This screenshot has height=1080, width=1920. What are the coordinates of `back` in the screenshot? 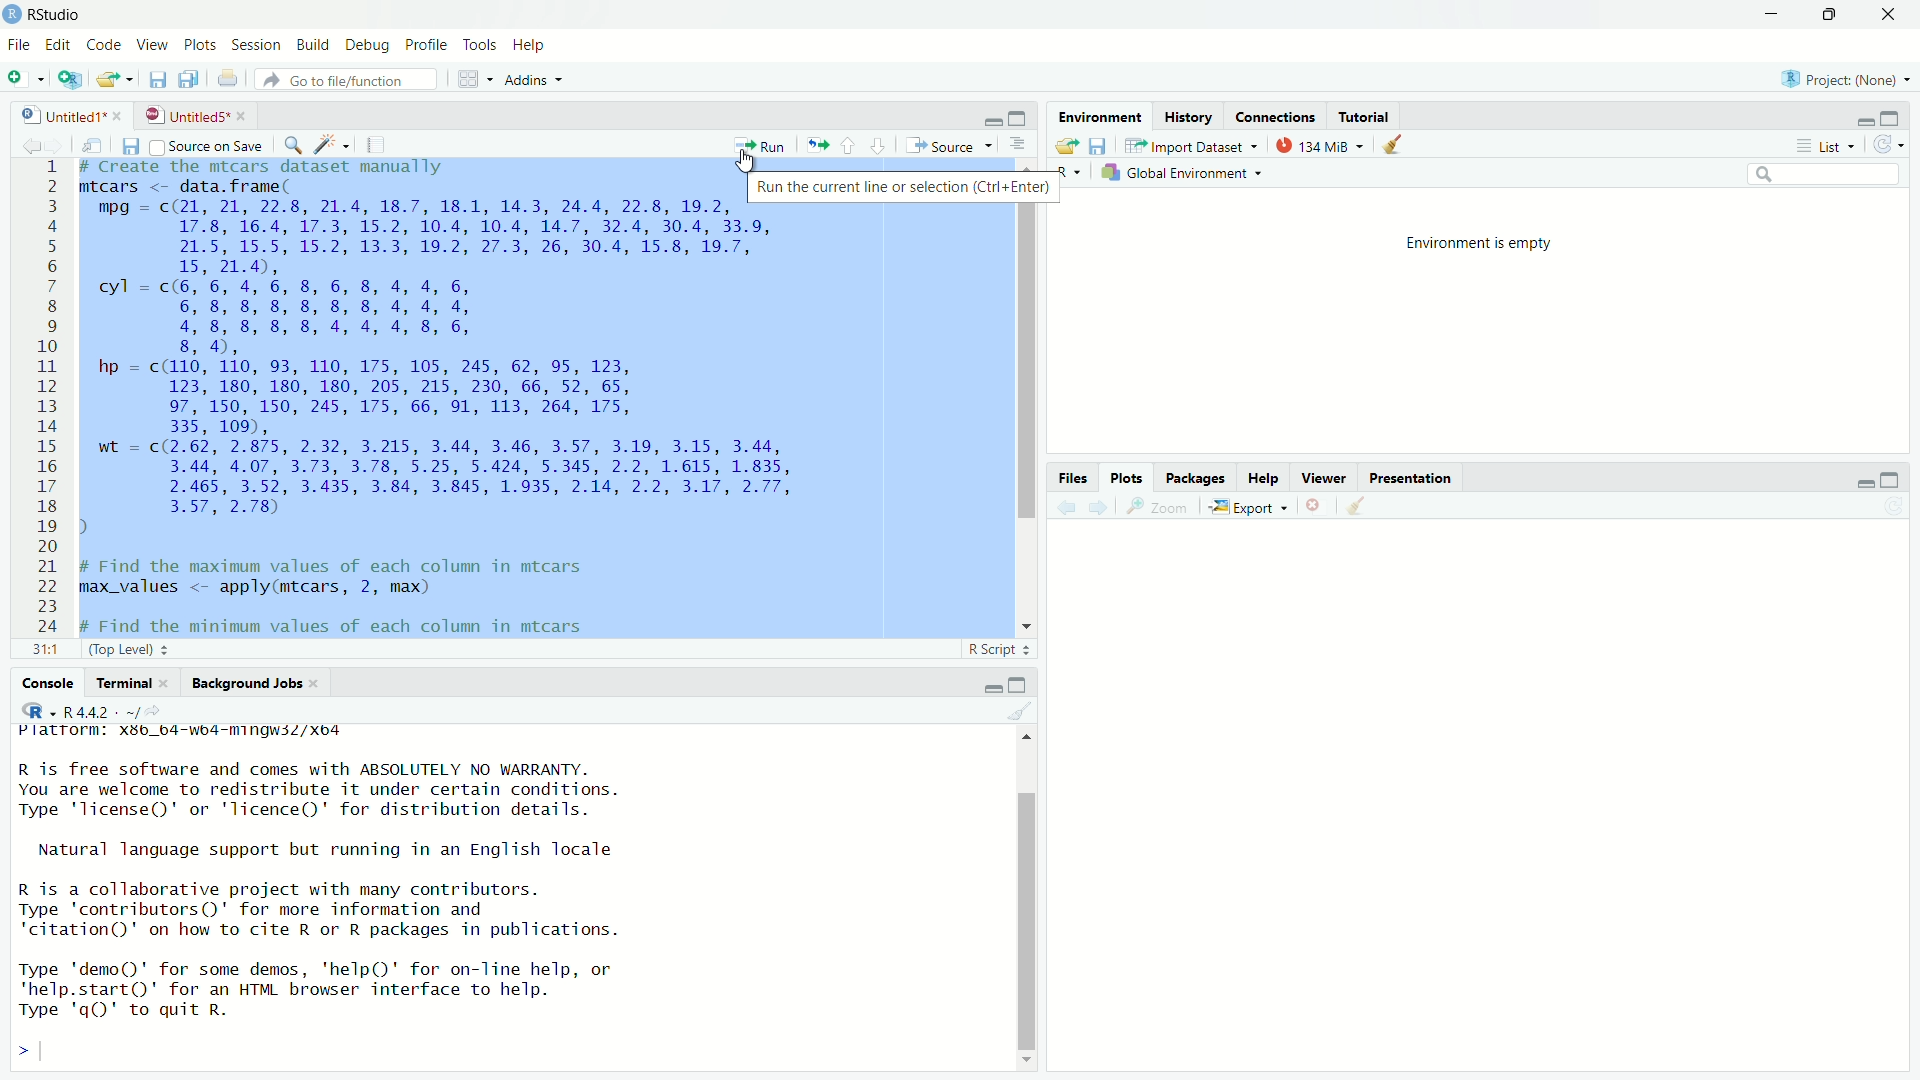 It's located at (30, 143).